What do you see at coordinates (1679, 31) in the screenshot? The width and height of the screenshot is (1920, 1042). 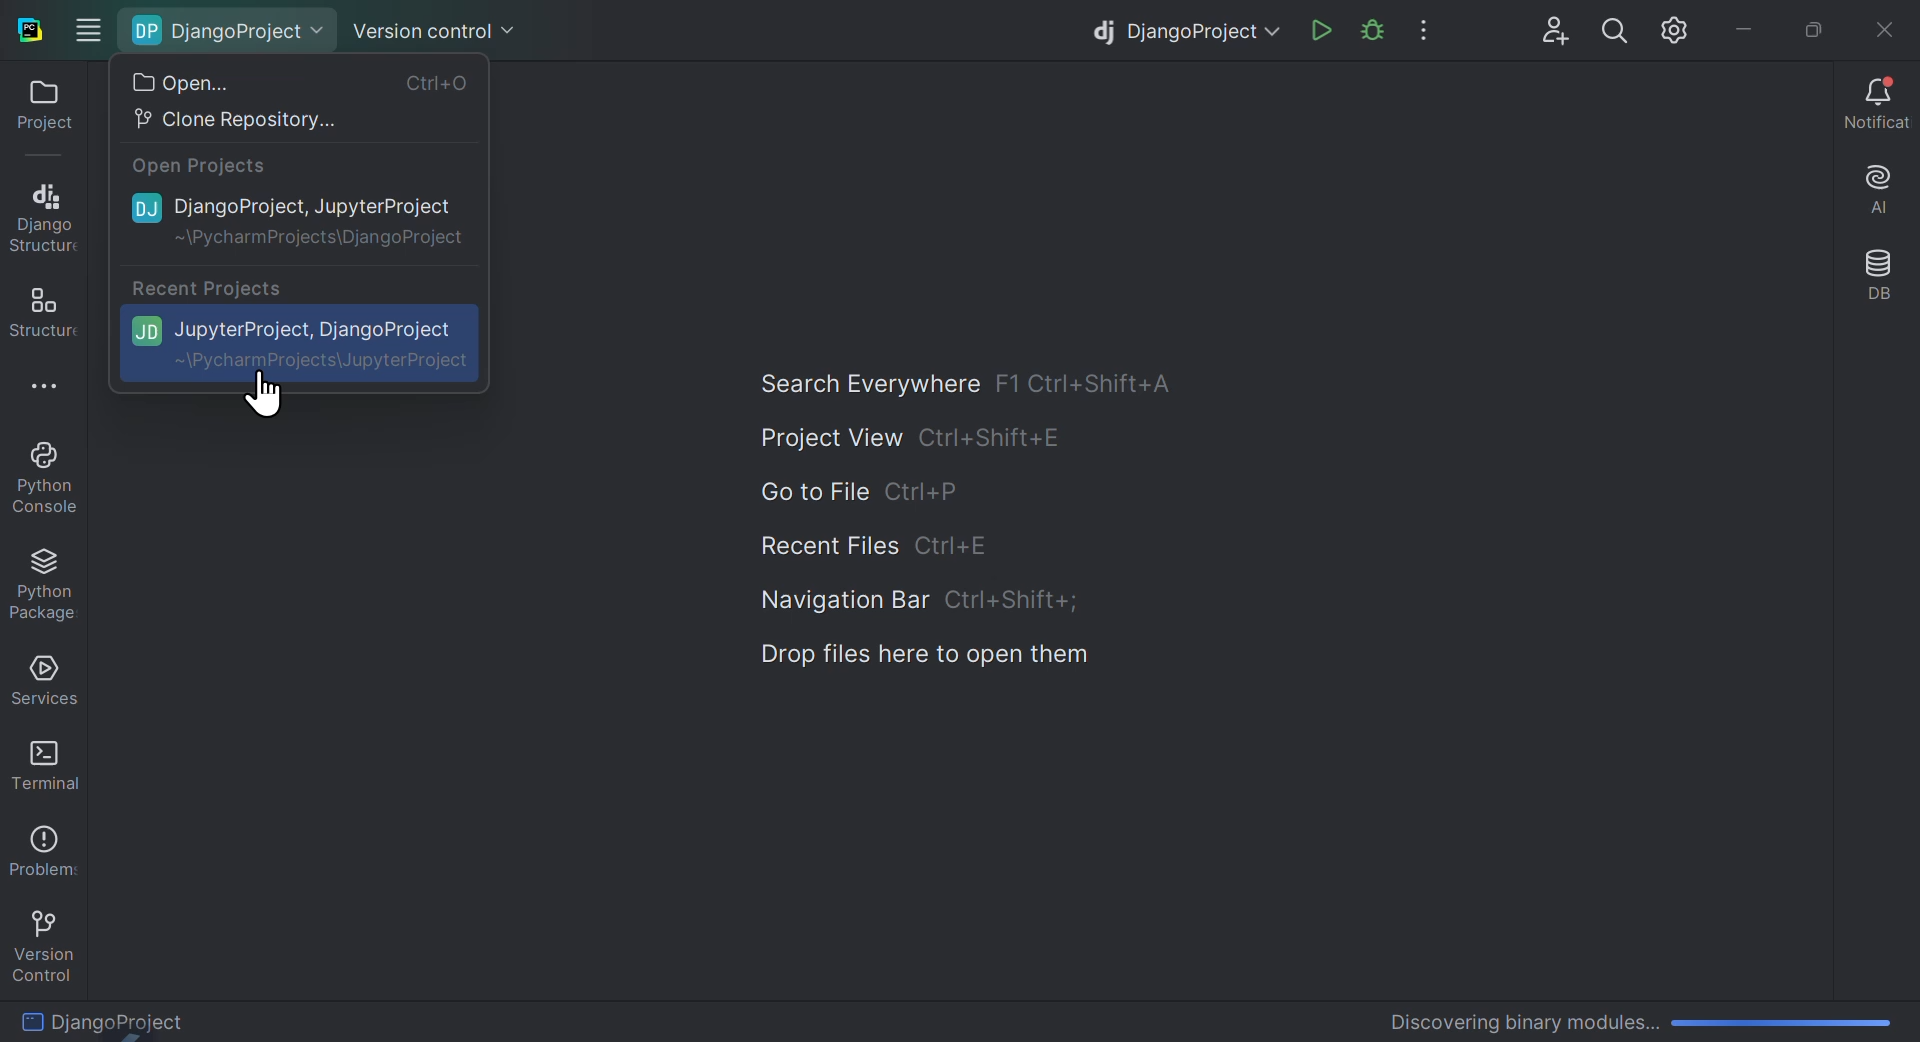 I see `Settings` at bounding box center [1679, 31].